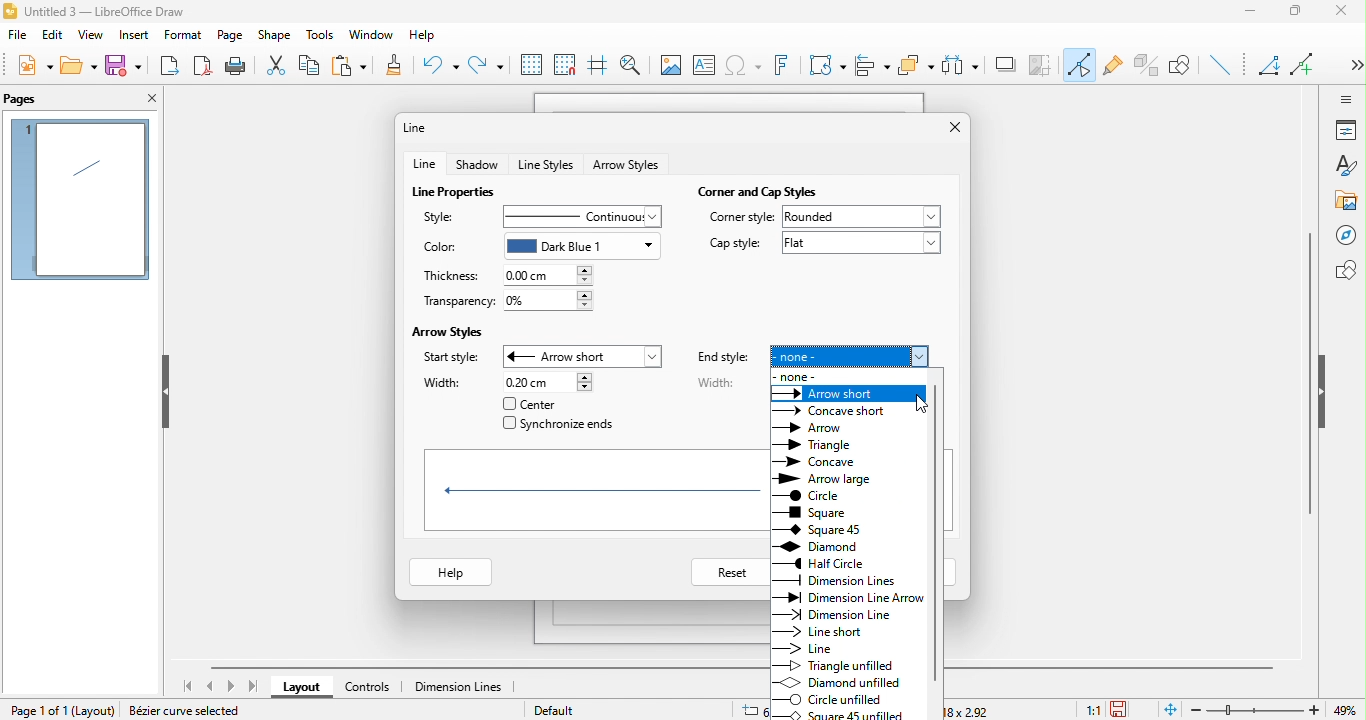 This screenshot has width=1366, height=720. I want to click on redo, so click(486, 61).